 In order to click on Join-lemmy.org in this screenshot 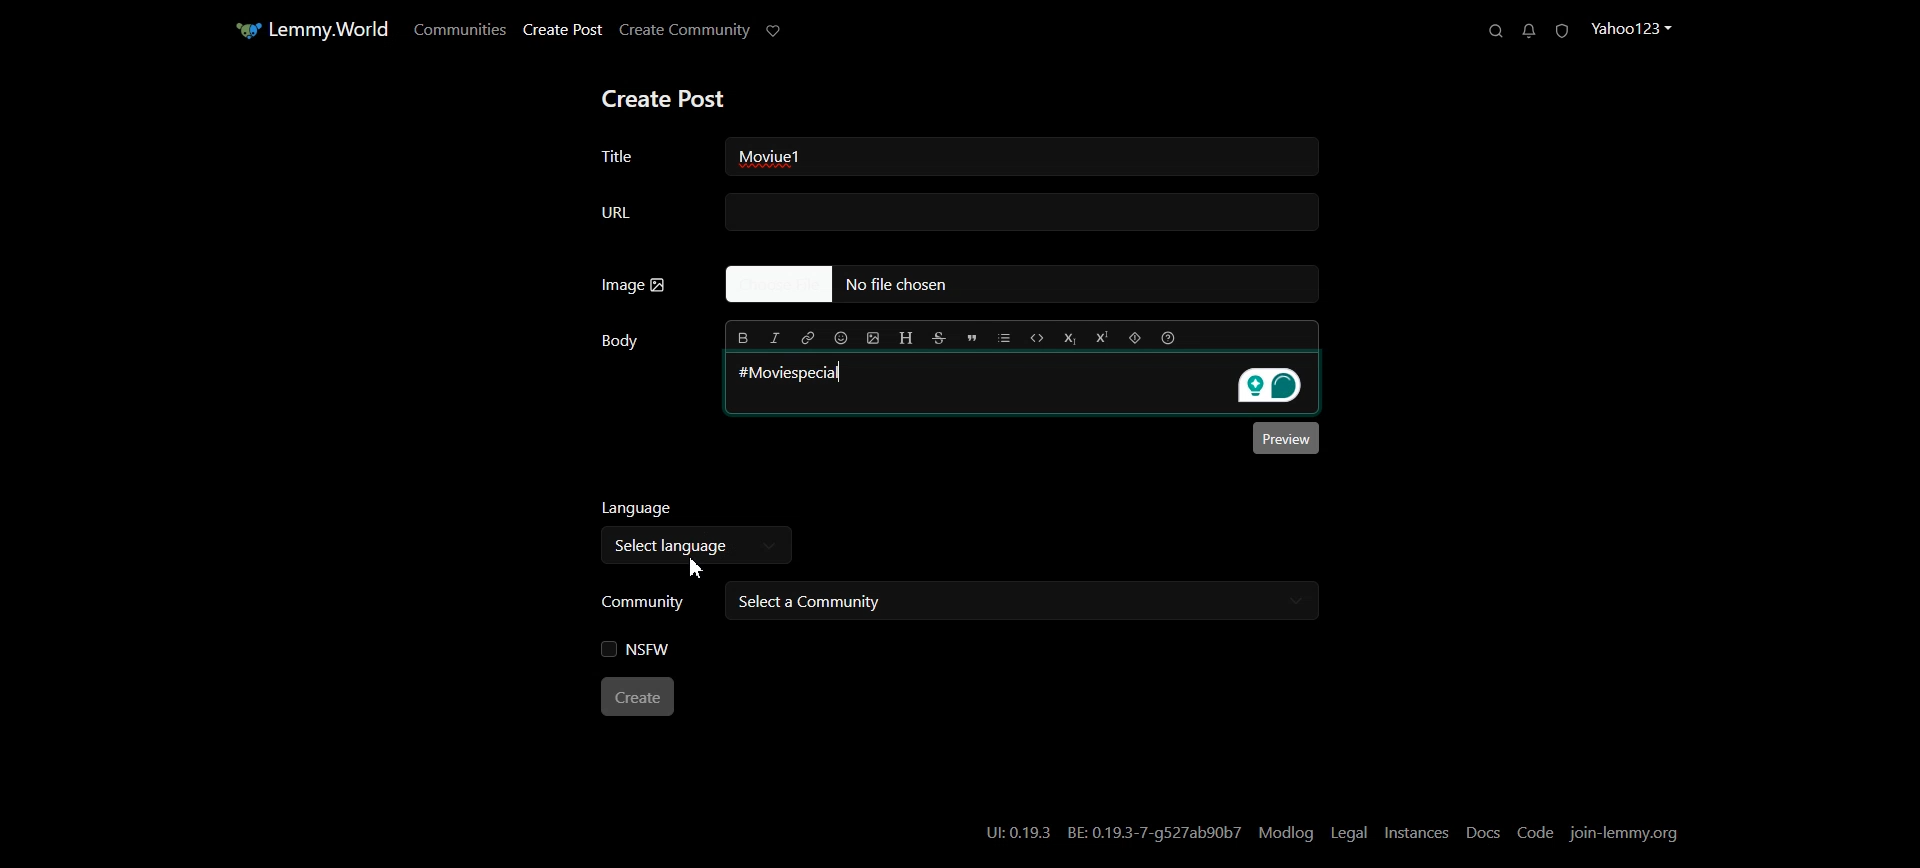, I will do `click(1627, 832)`.